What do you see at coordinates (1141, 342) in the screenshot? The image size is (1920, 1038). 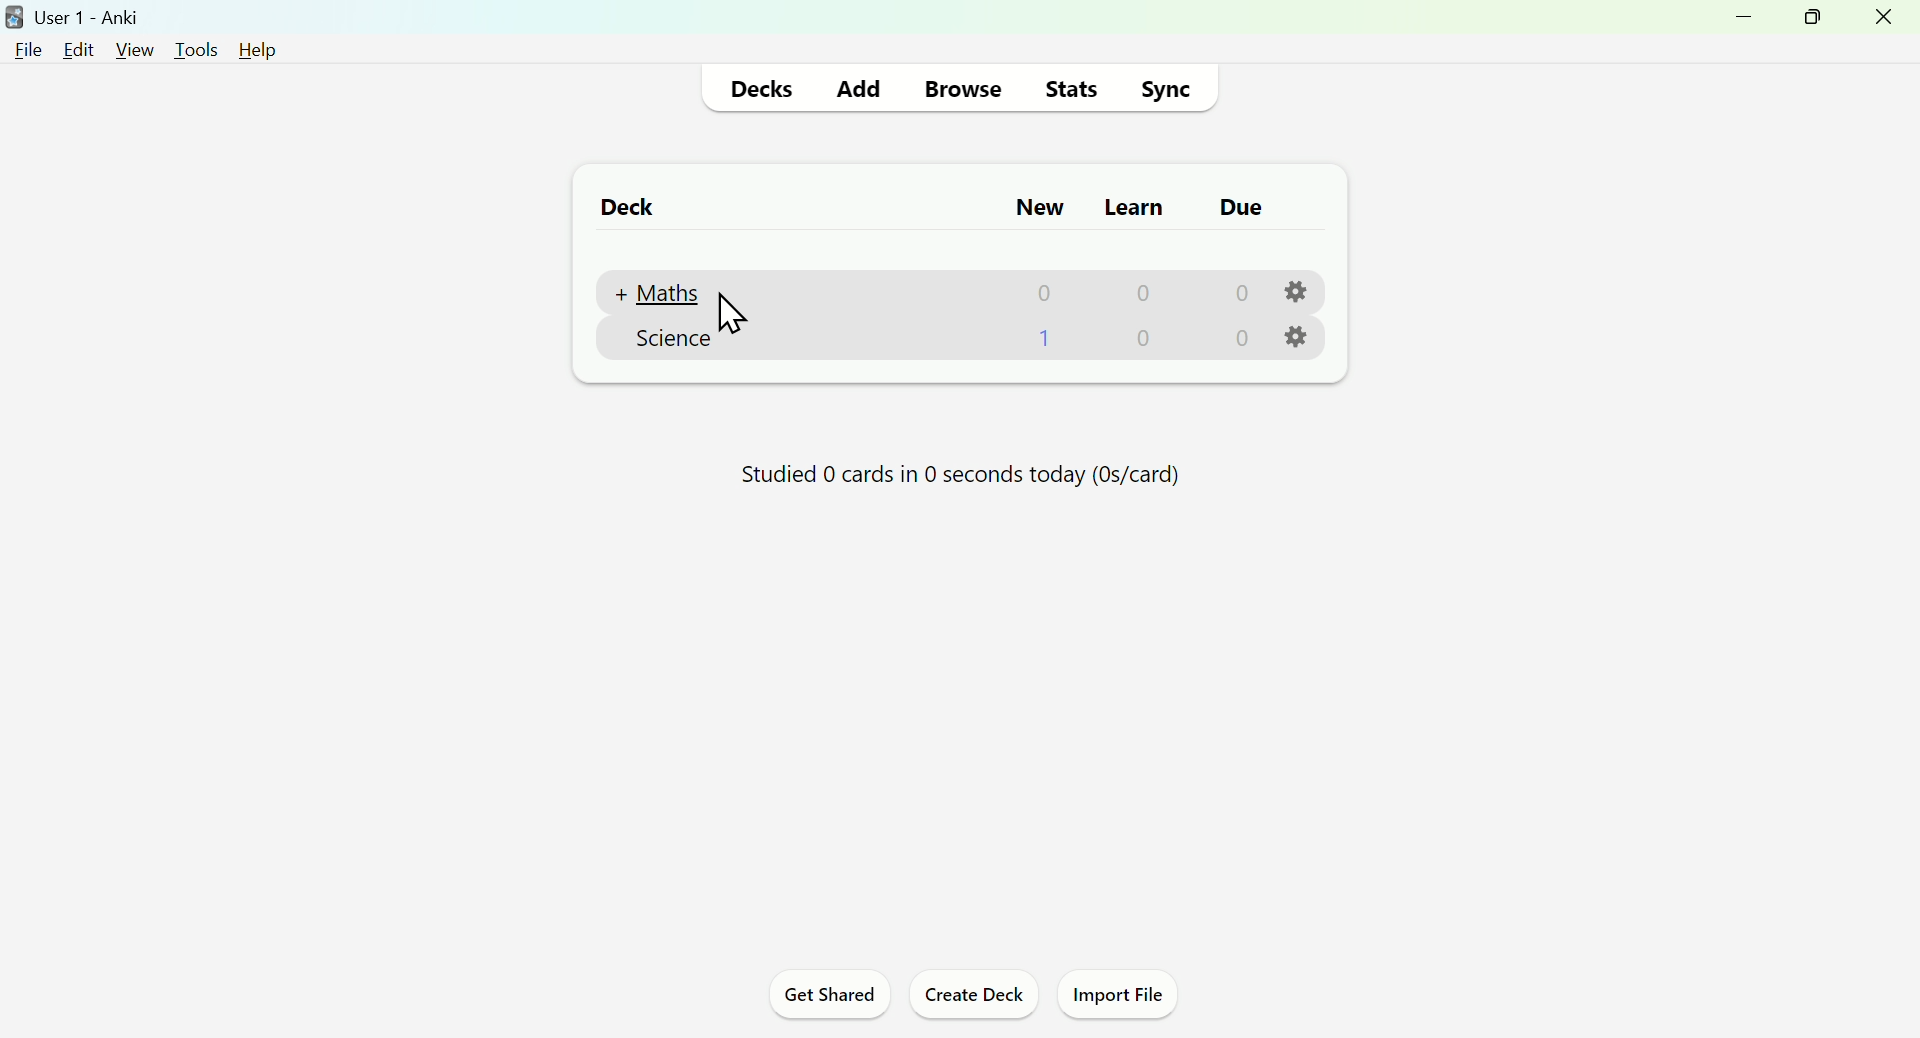 I see `0` at bounding box center [1141, 342].